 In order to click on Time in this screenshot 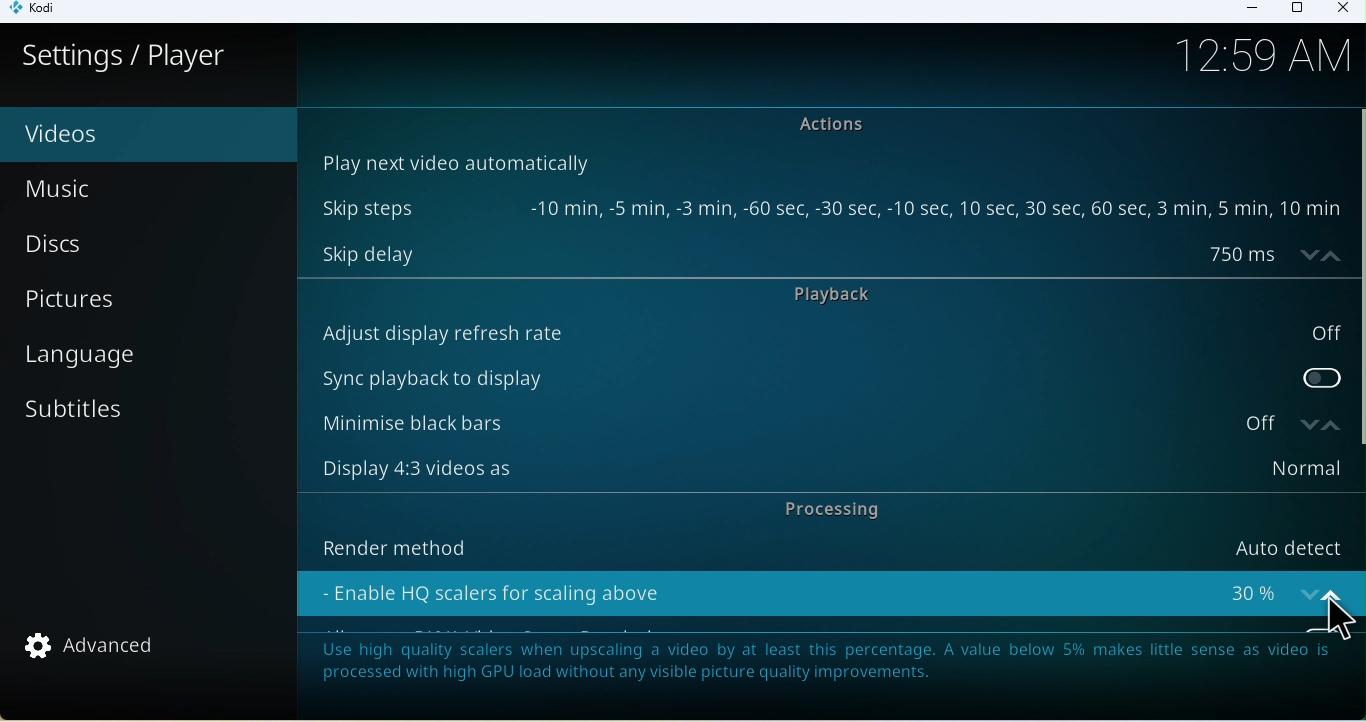, I will do `click(1271, 59)`.